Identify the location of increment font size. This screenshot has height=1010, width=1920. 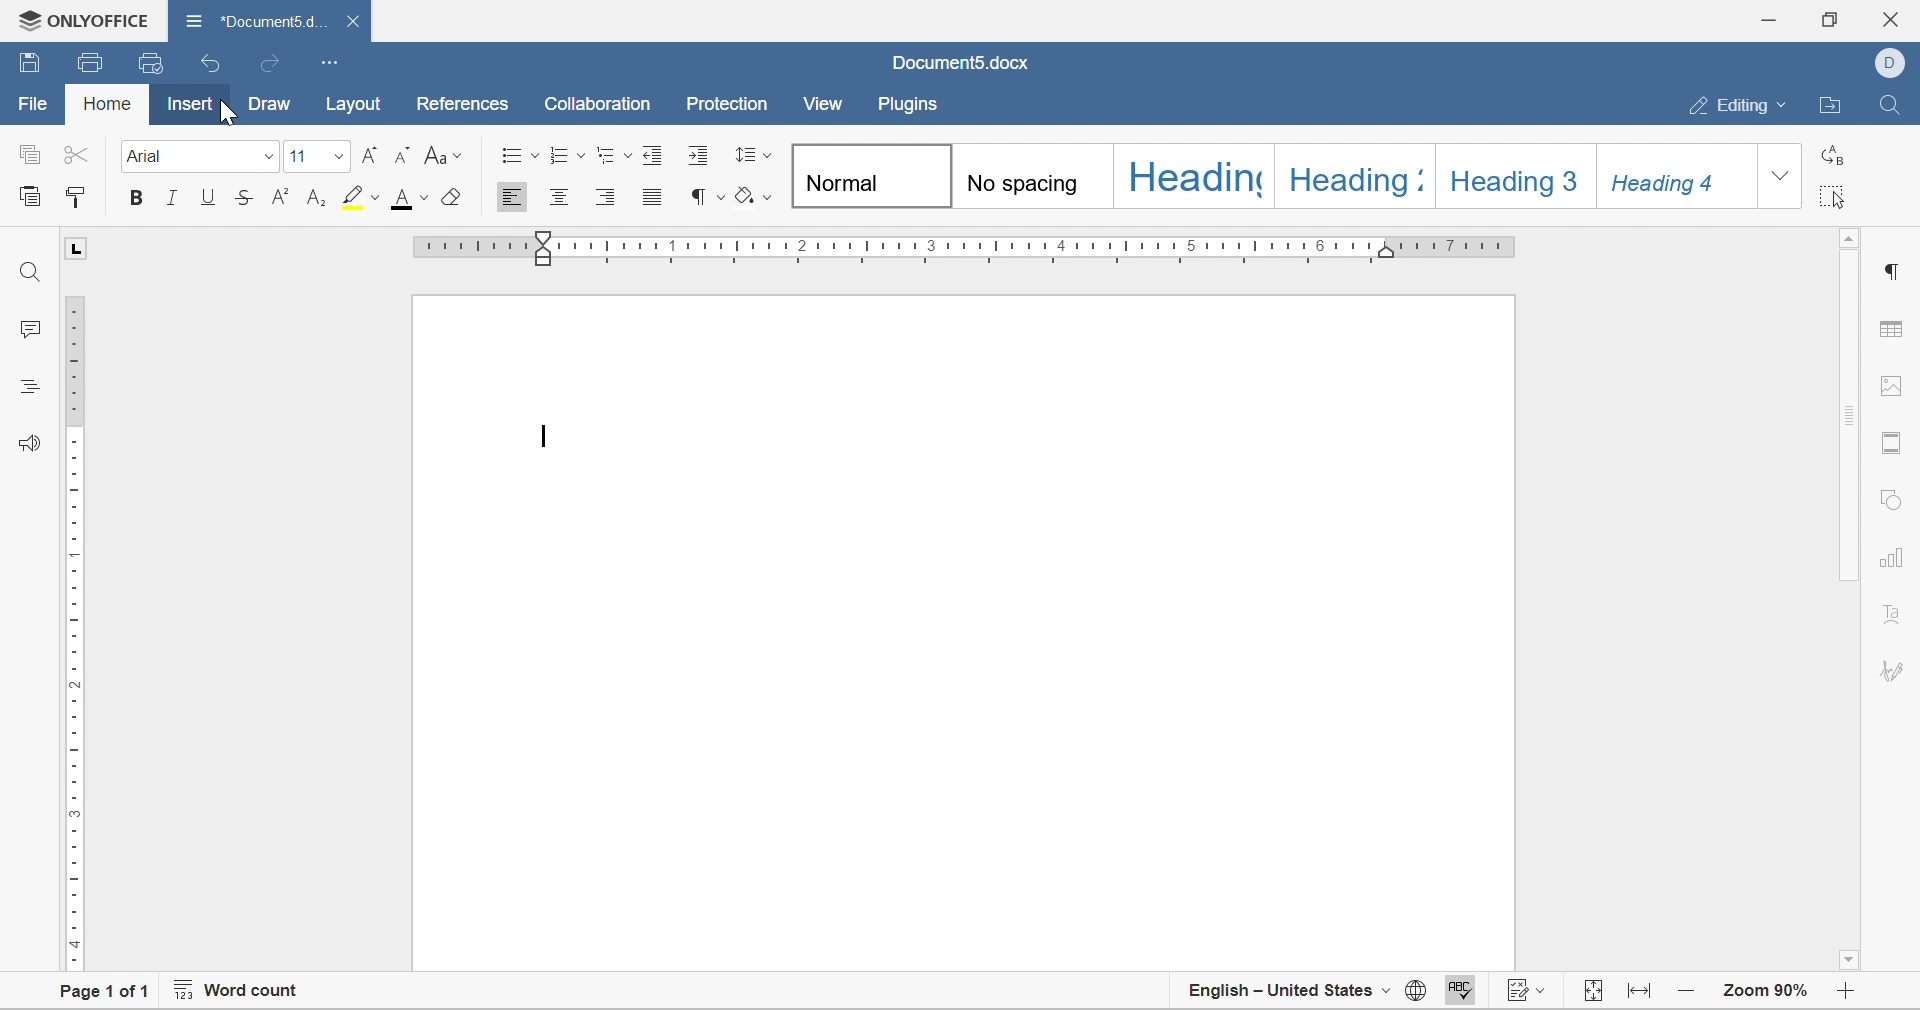
(373, 154).